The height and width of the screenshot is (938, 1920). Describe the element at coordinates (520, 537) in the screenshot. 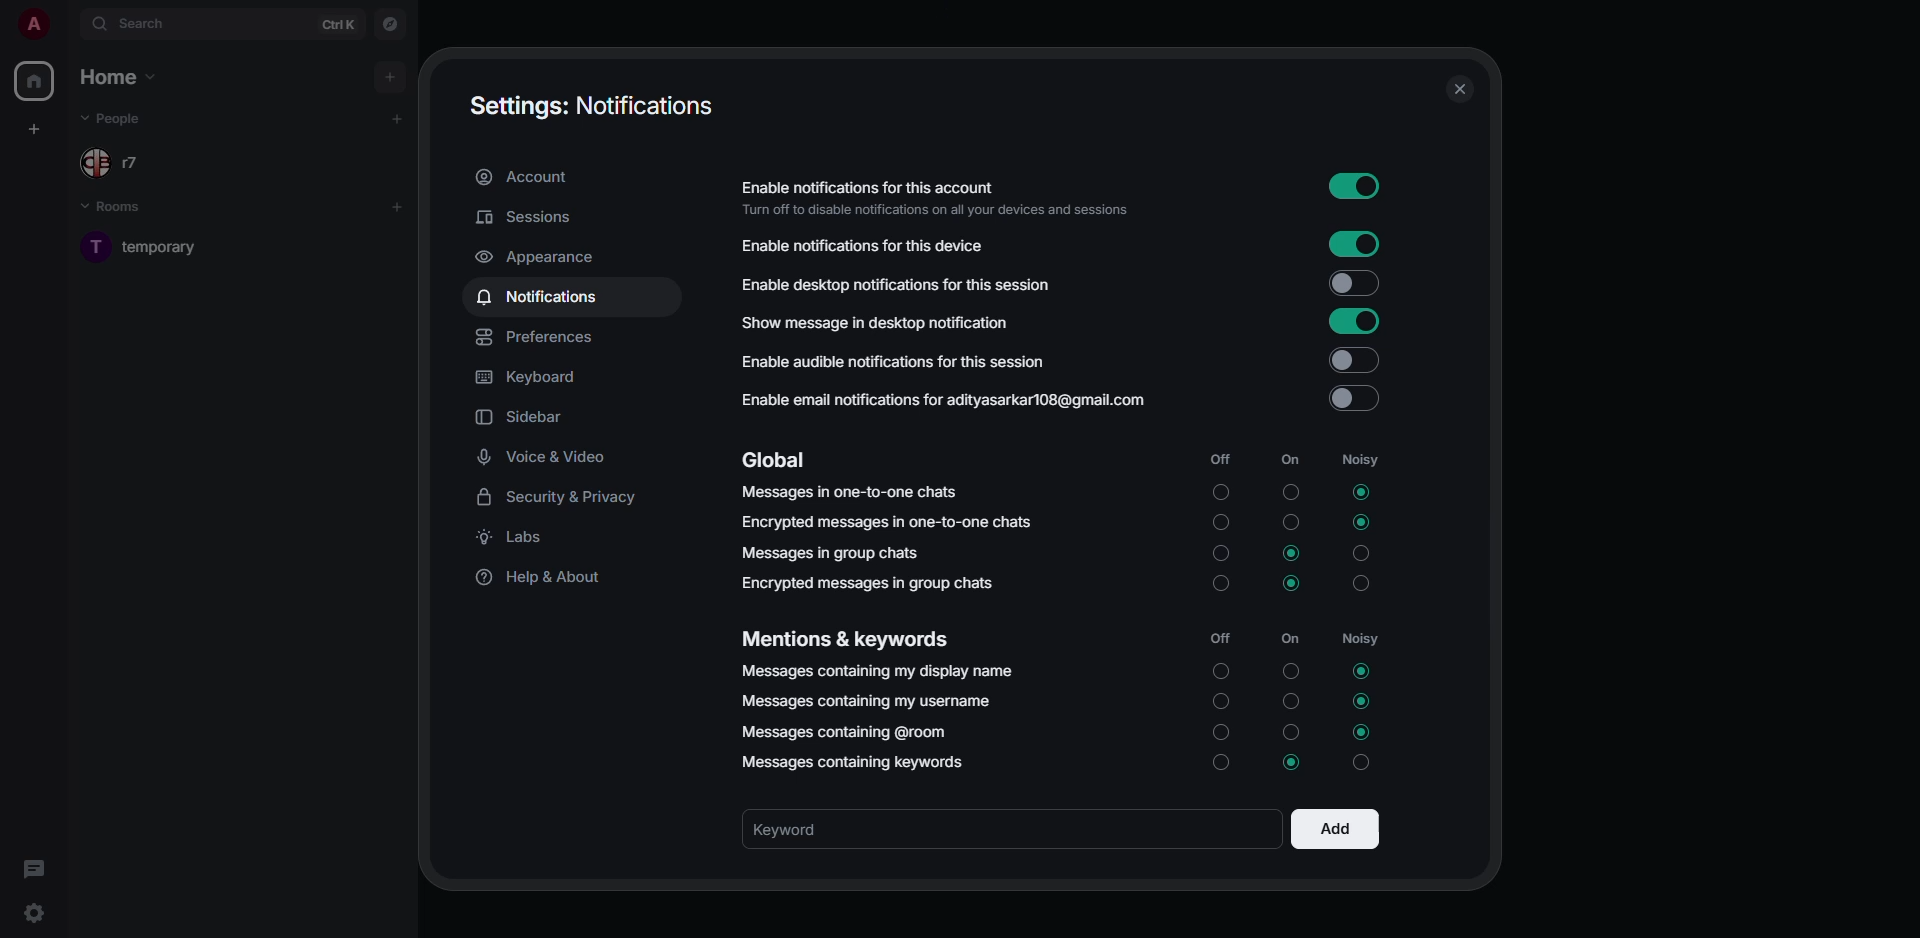

I see `labs` at that location.